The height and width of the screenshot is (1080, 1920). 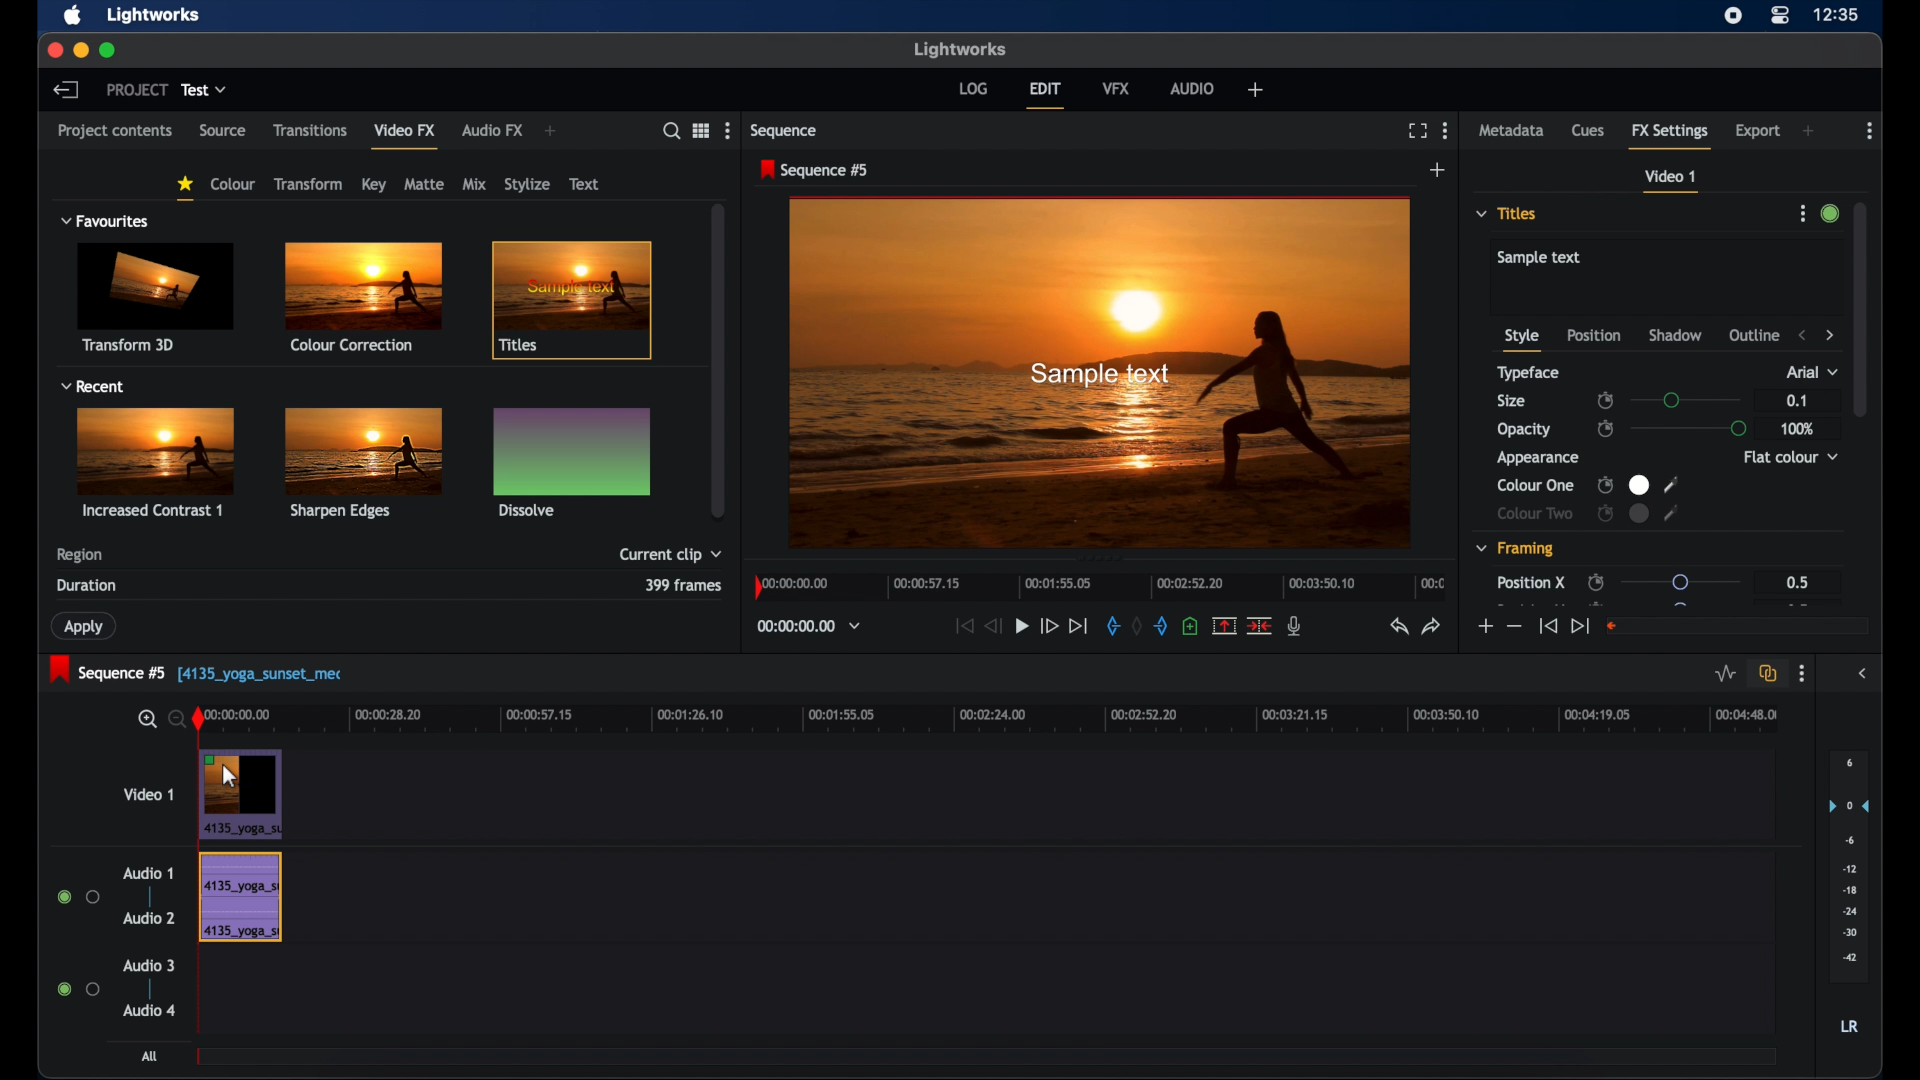 I want to click on increased contrast1, so click(x=160, y=462).